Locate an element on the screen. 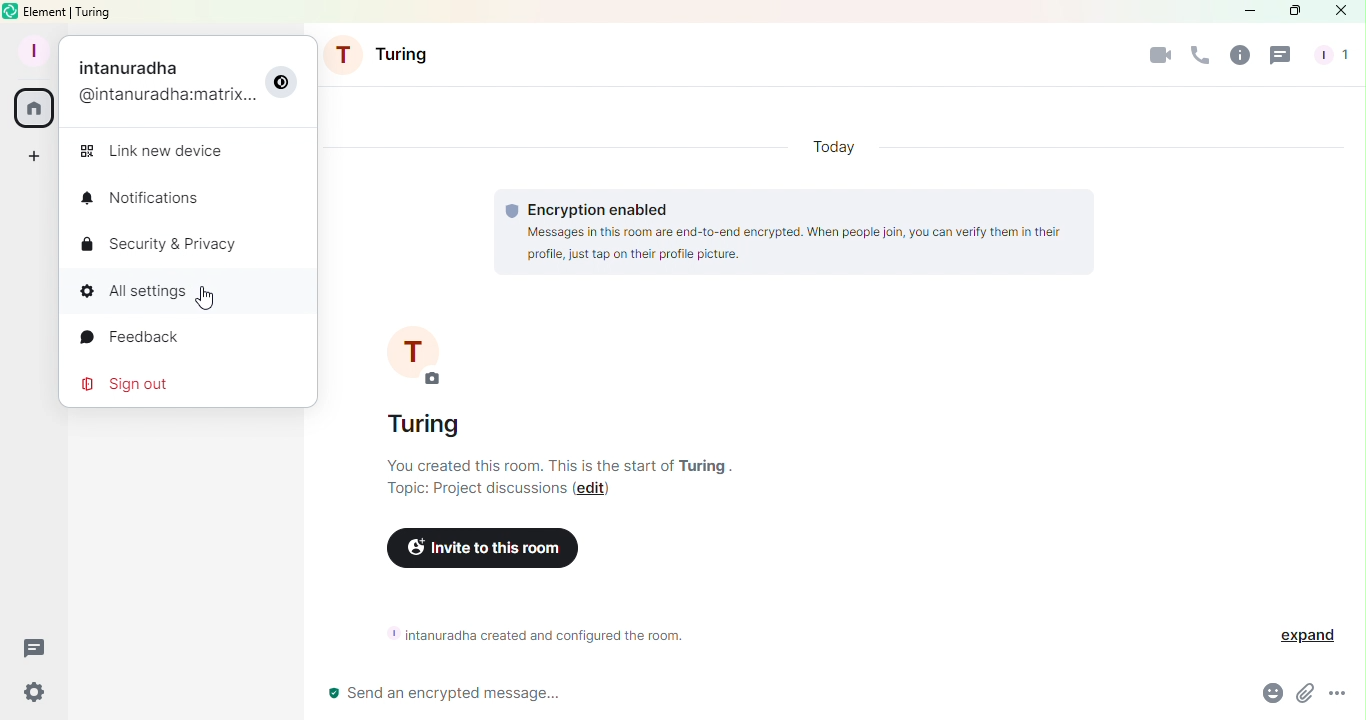  Encryption information is located at coordinates (793, 233).